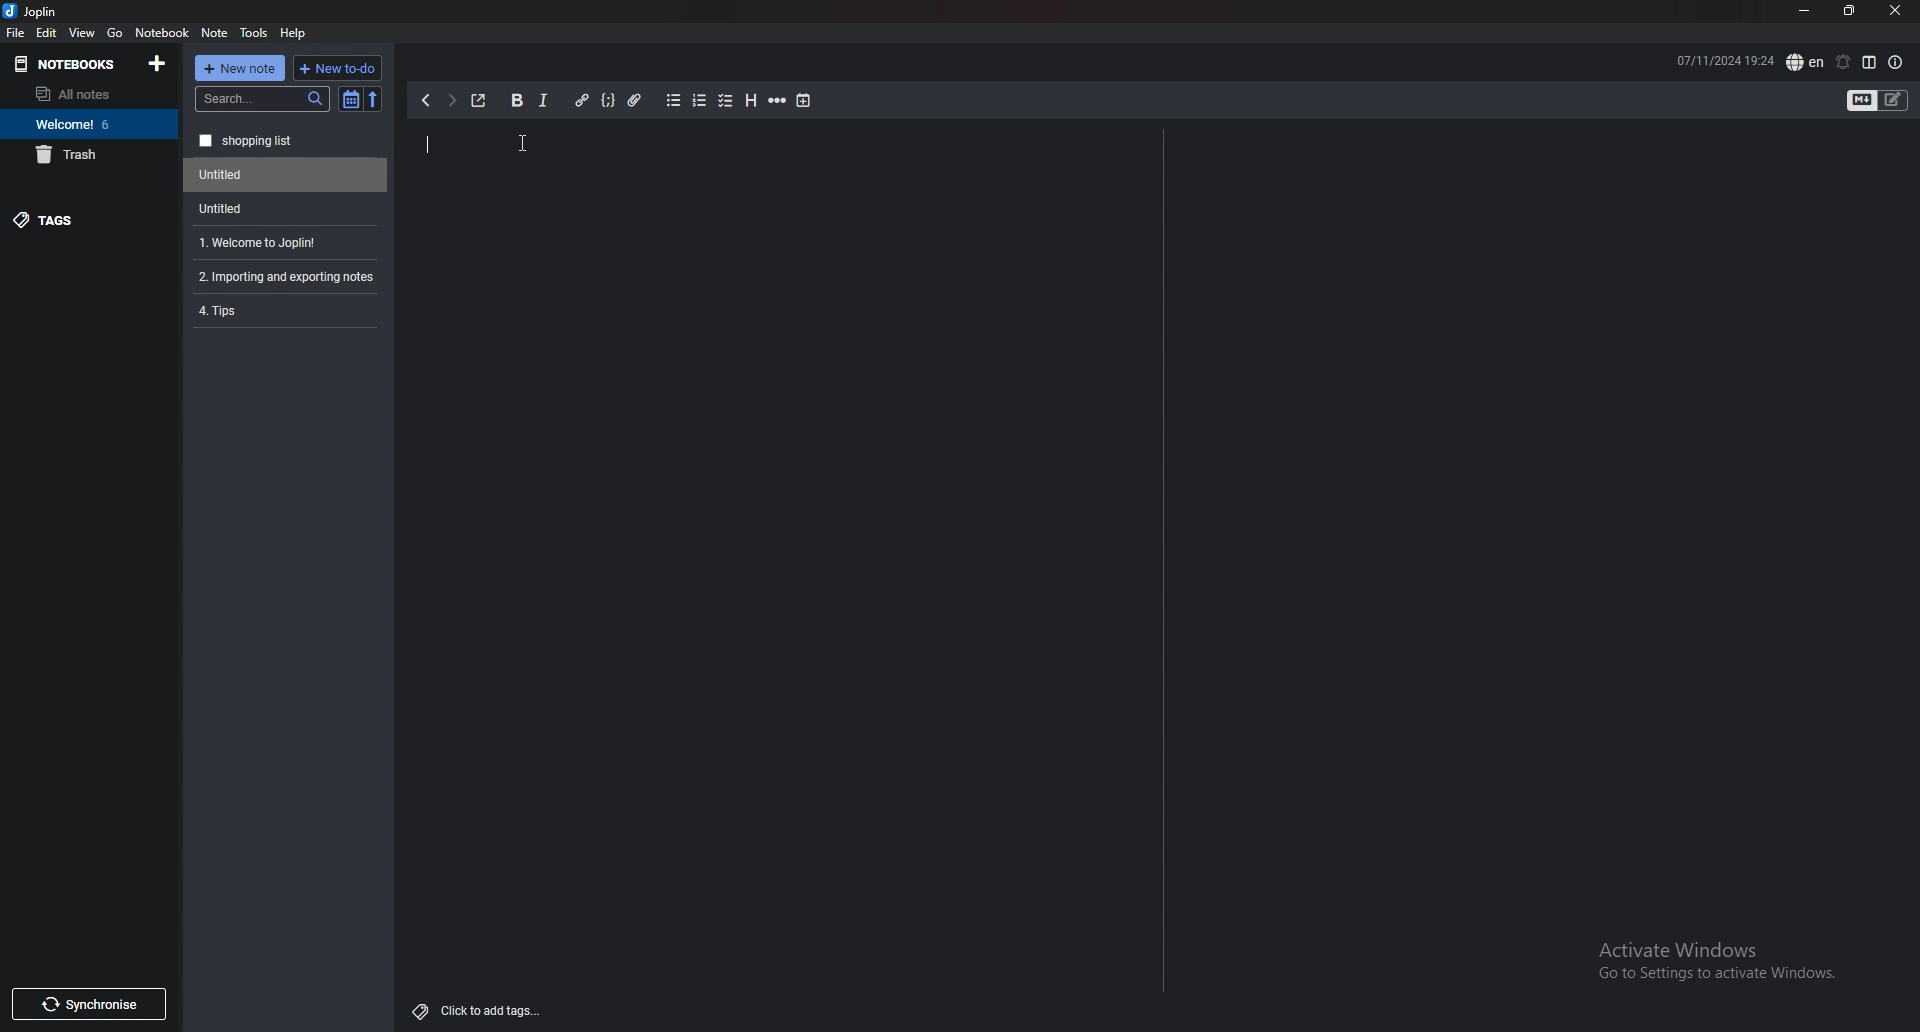 This screenshot has width=1920, height=1032. Describe the element at coordinates (635, 101) in the screenshot. I see `attachment` at that location.